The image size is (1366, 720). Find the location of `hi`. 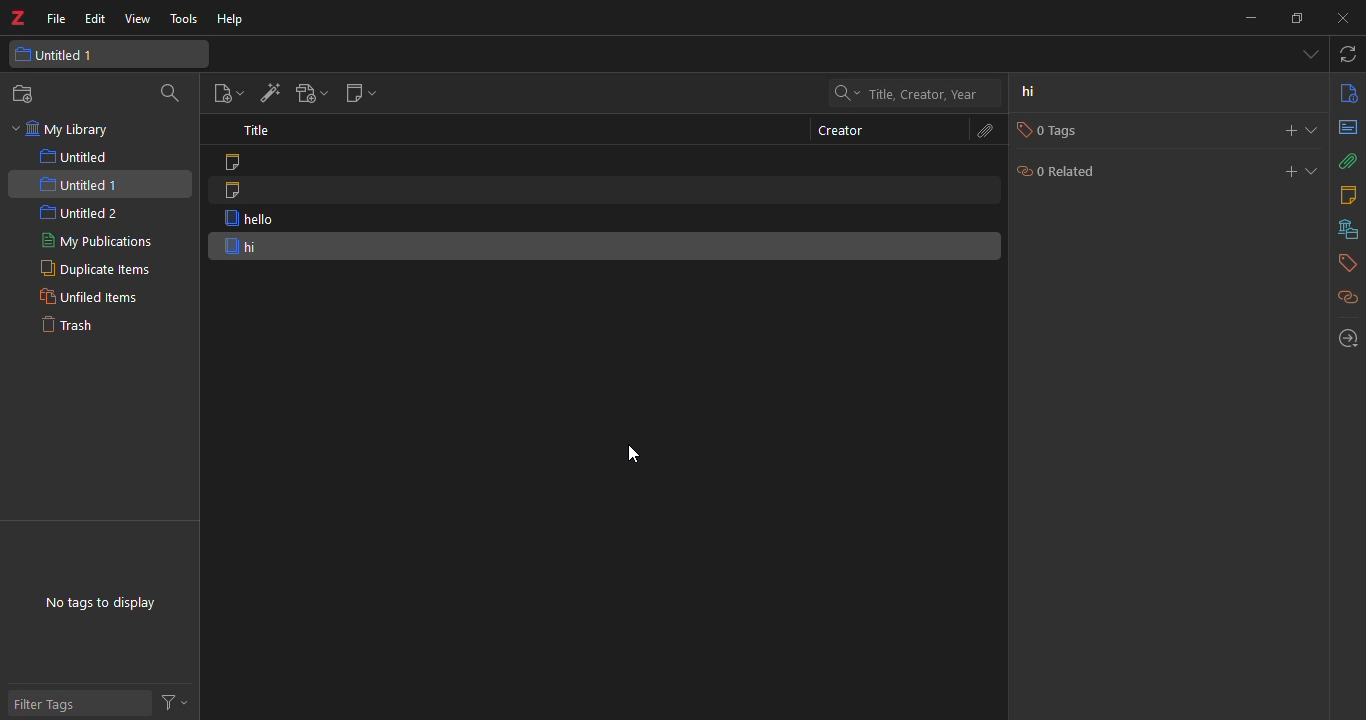

hi is located at coordinates (1030, 92).